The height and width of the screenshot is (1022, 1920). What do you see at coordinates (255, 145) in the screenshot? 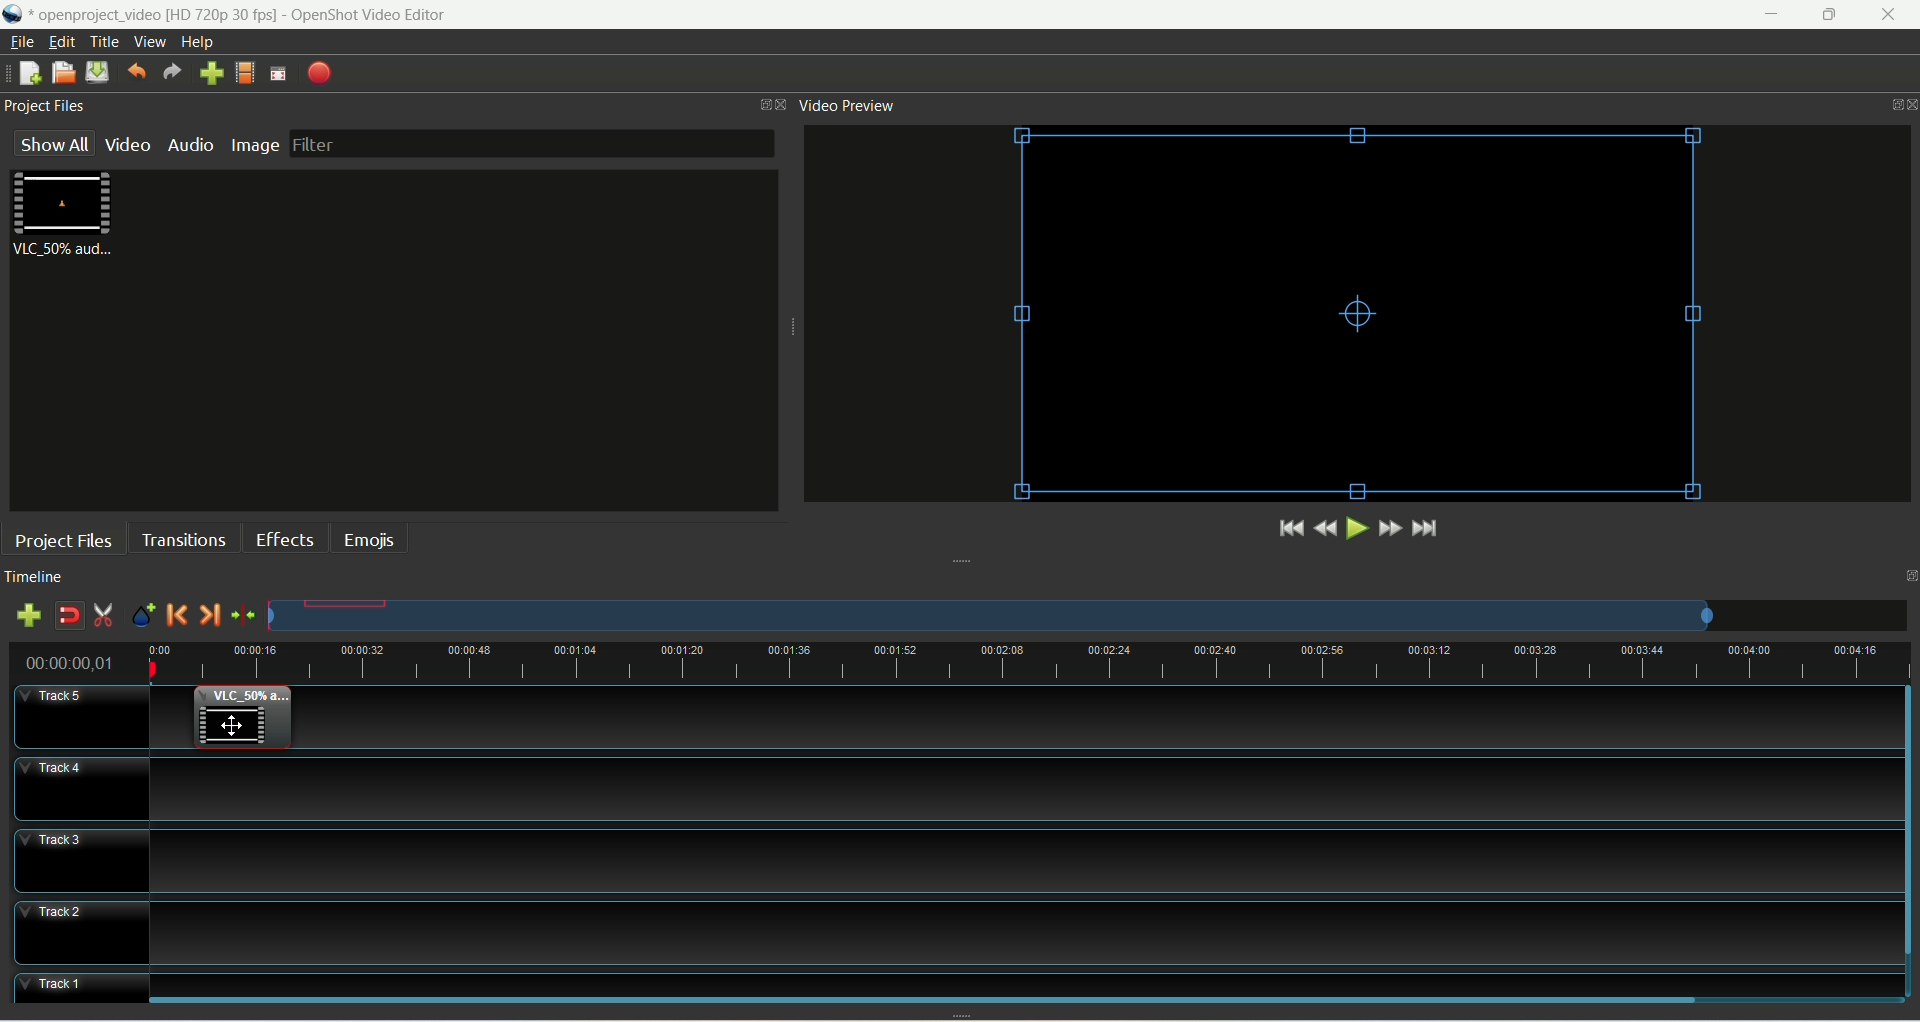
I see `image` at bounding box center [255, 145].